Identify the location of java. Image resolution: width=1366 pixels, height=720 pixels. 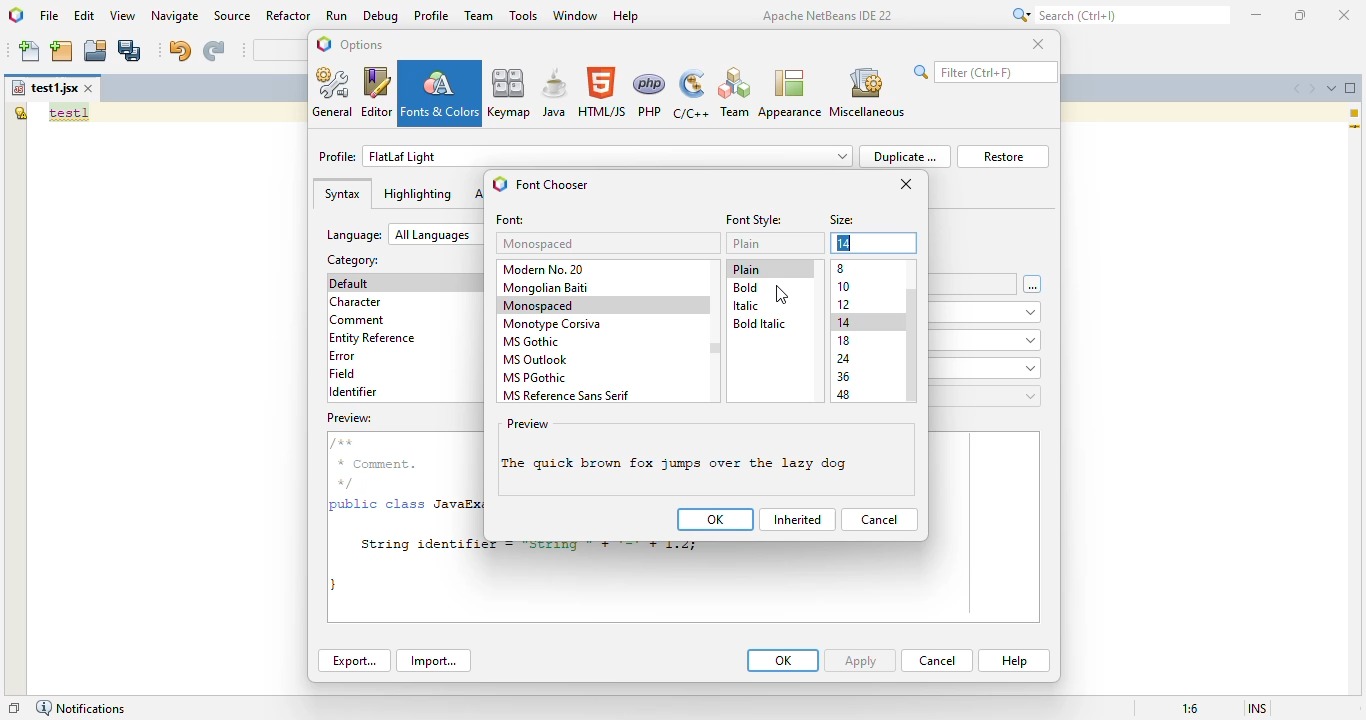
(554, 93).